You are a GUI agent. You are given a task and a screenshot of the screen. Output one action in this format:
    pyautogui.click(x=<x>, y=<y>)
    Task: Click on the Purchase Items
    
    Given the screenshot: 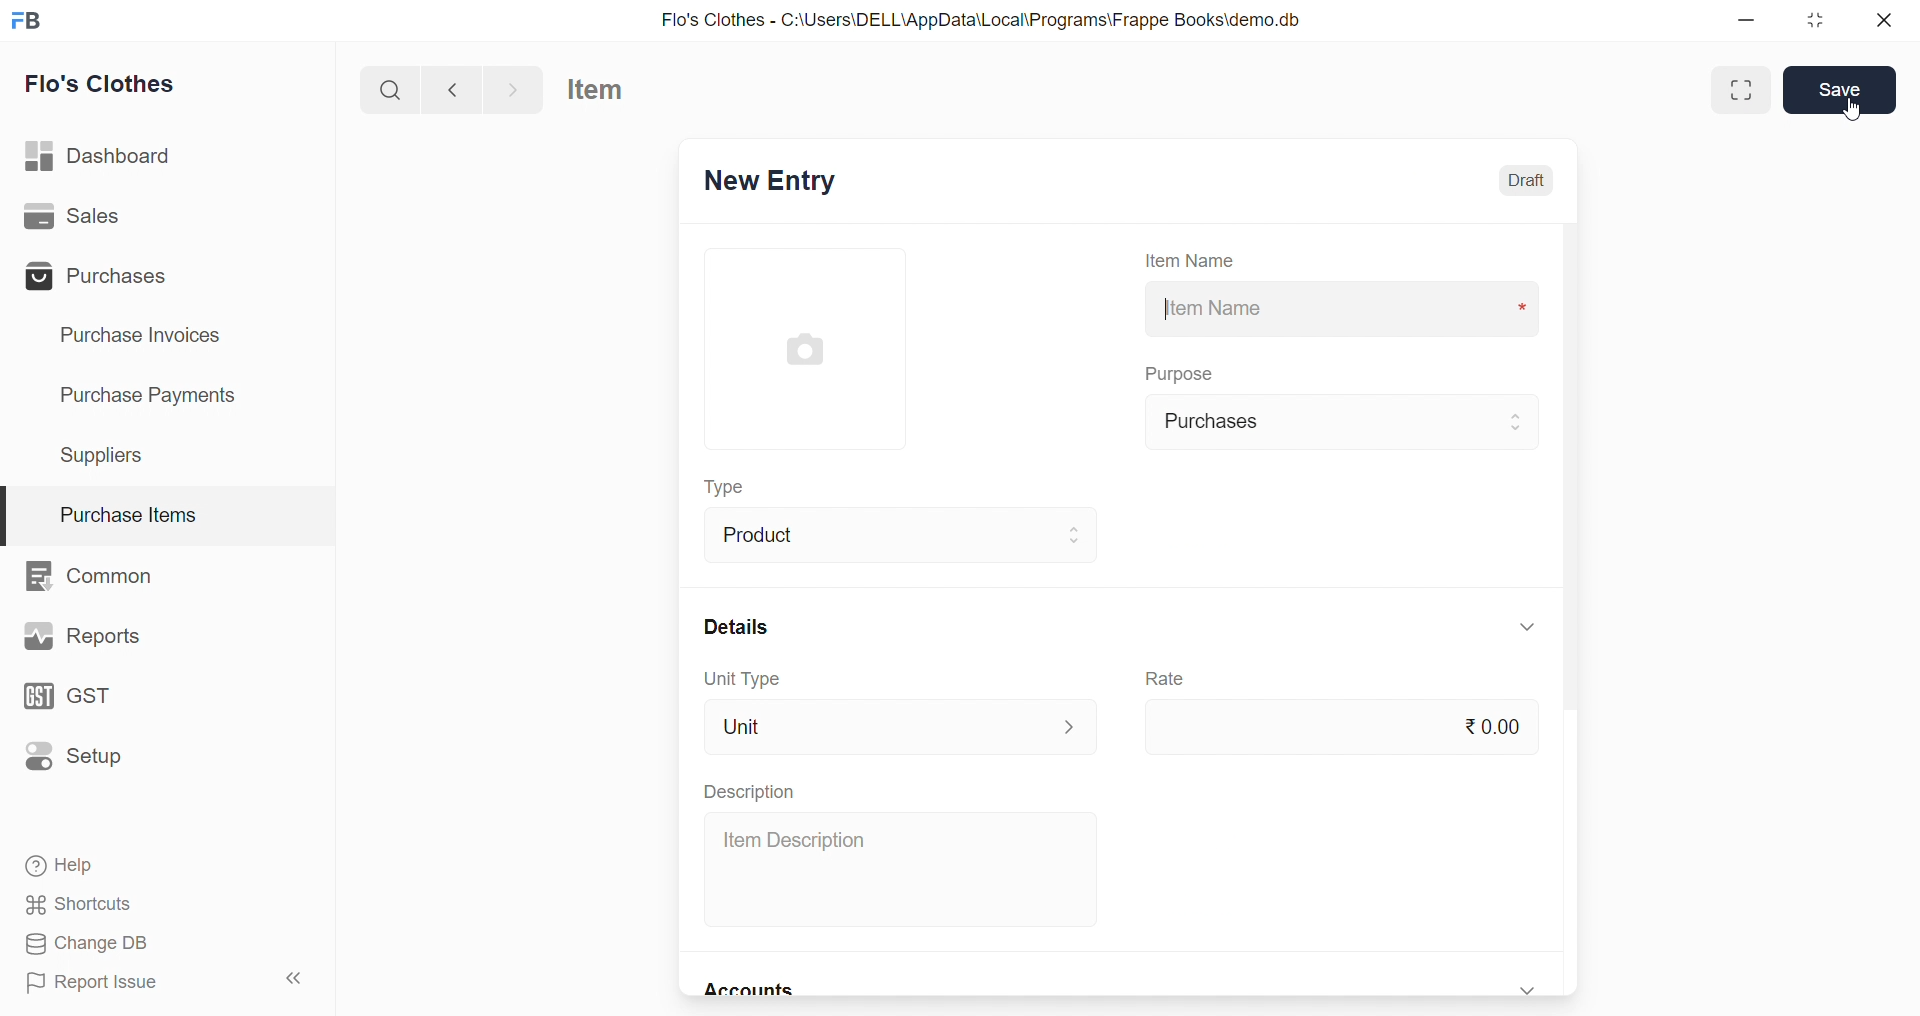 What is the action you would take?
    pyautogui.click(x=168, y=509)
    